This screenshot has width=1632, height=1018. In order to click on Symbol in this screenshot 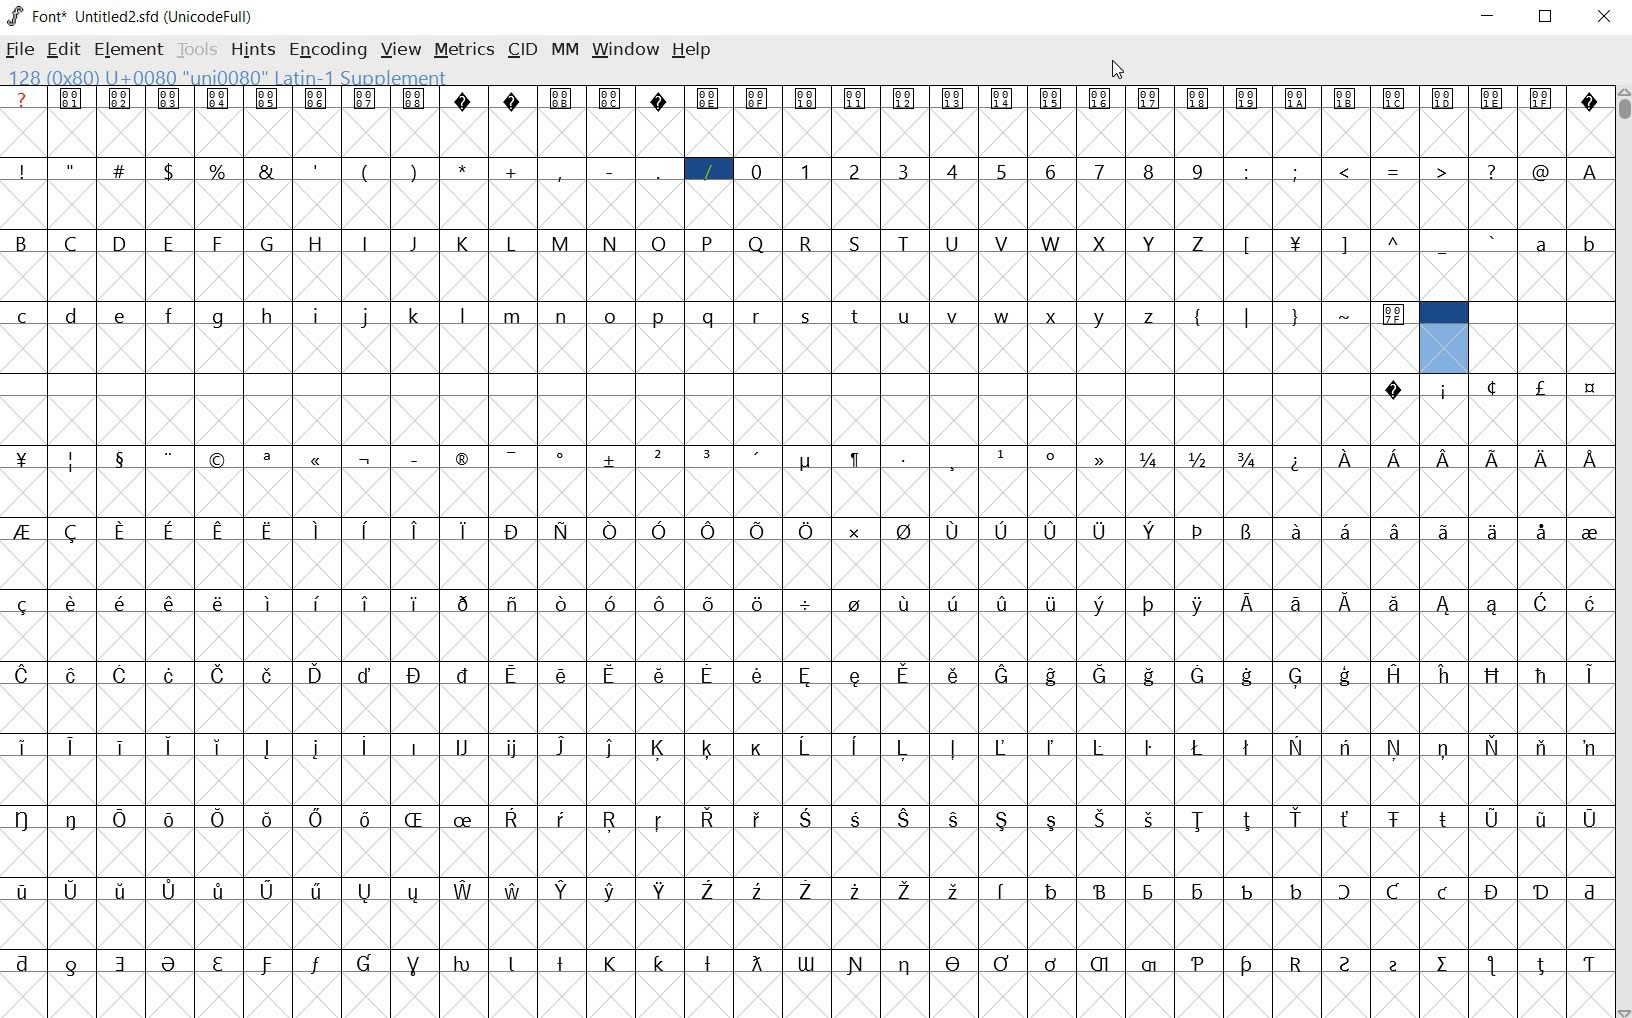, I will do `click(367, 604)`.